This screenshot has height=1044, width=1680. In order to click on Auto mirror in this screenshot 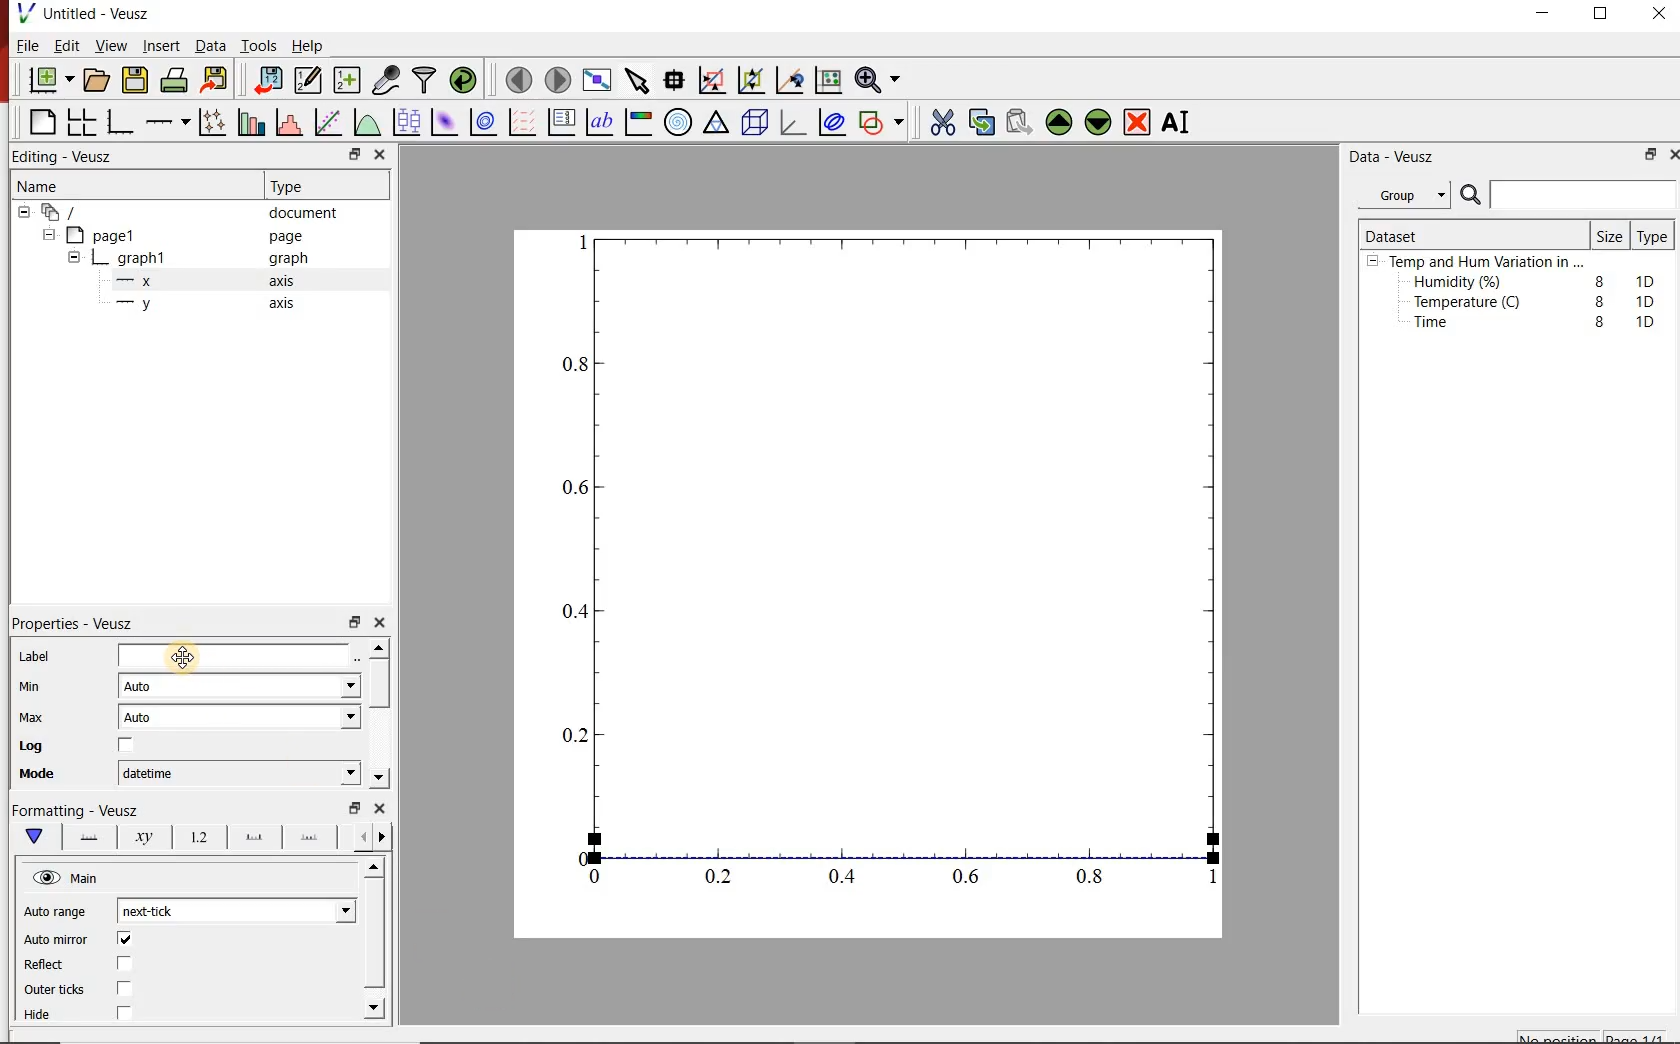, I will do `click(81, 940)`.